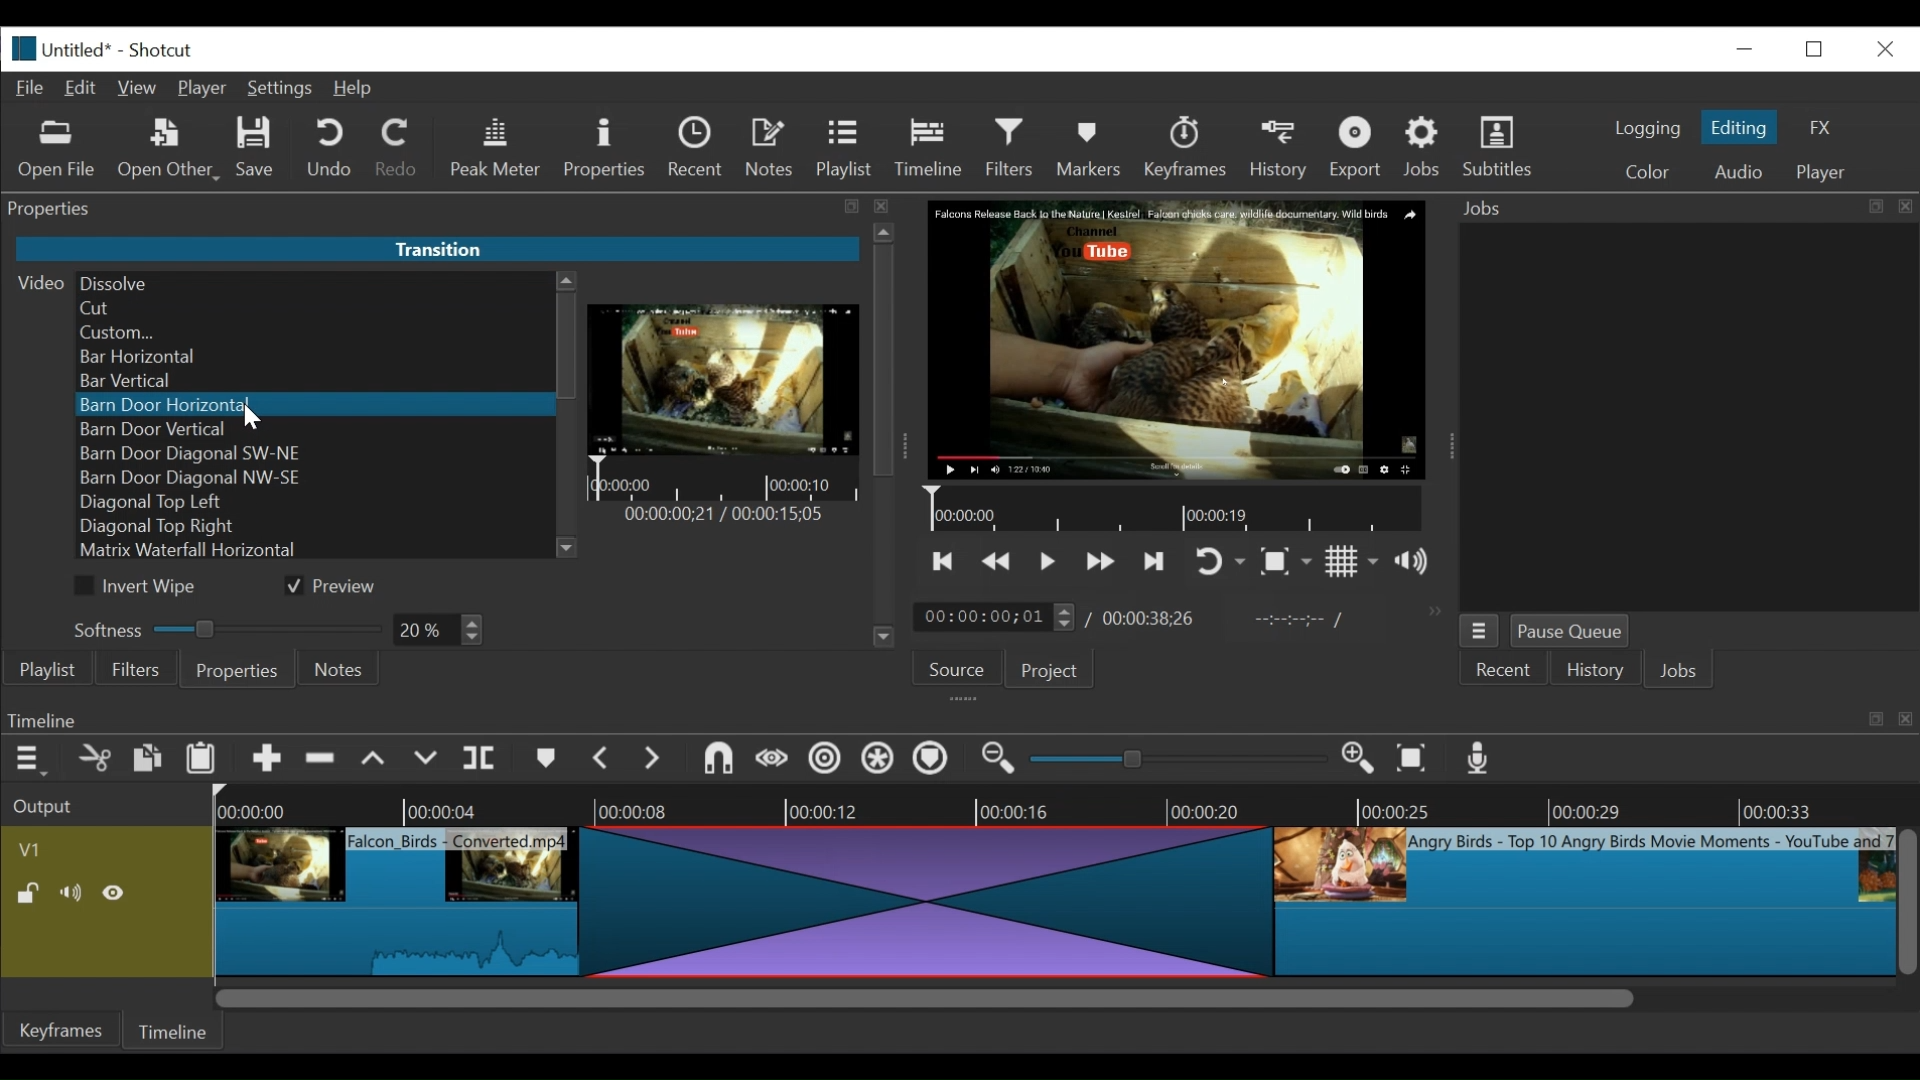 Image resolution: width=1920 pixels, height=1080 pixels. Describe the element at coordinates (284, 91) in the screenshot. I see `Settings` at that location.